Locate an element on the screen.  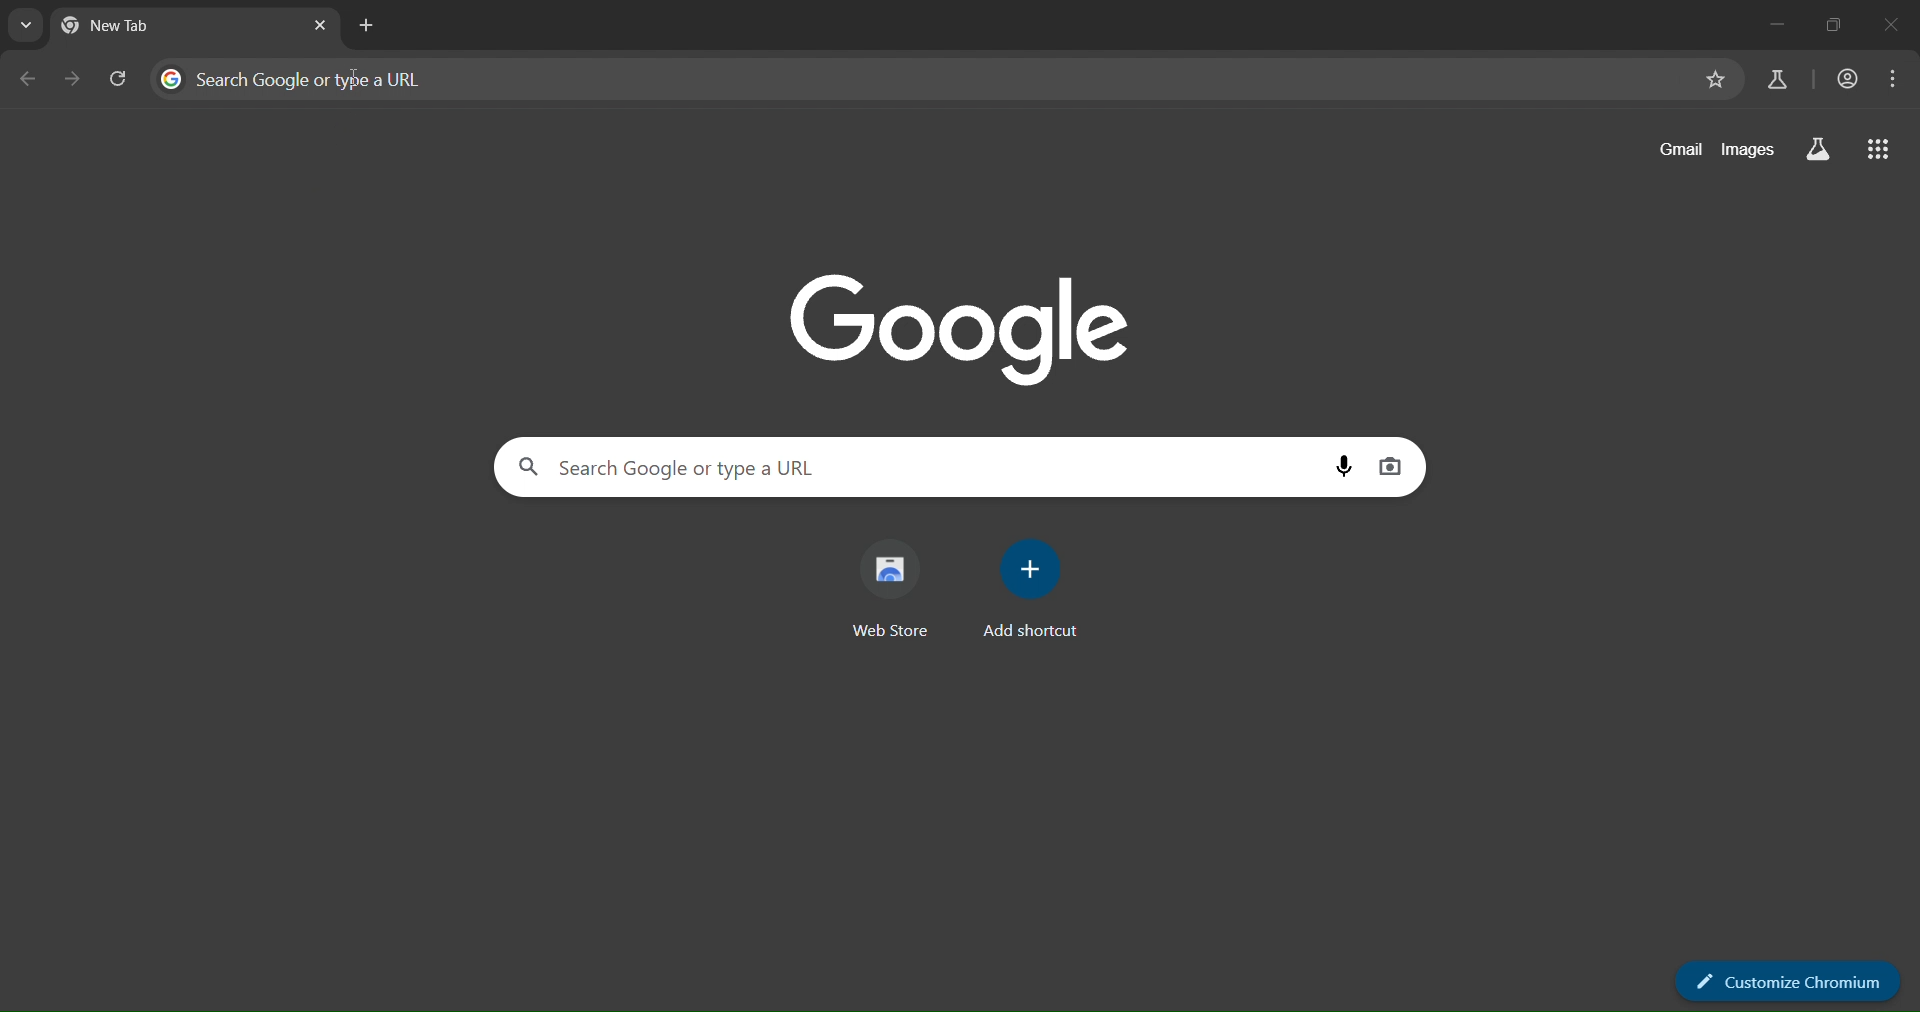
images is located at coordinates (1749, 149).